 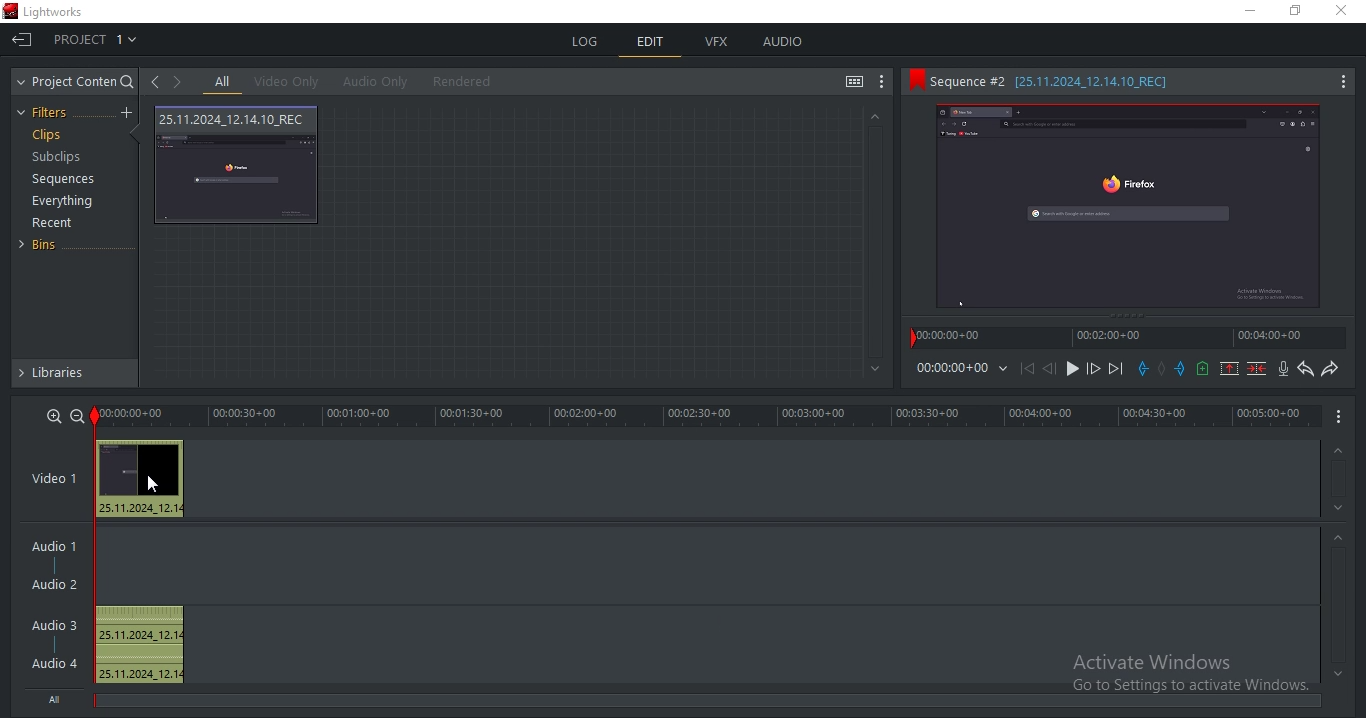 What do you see at coordinates (64, 179) in the screenshot?
I see `sequences` at bounding box center [64, 179].